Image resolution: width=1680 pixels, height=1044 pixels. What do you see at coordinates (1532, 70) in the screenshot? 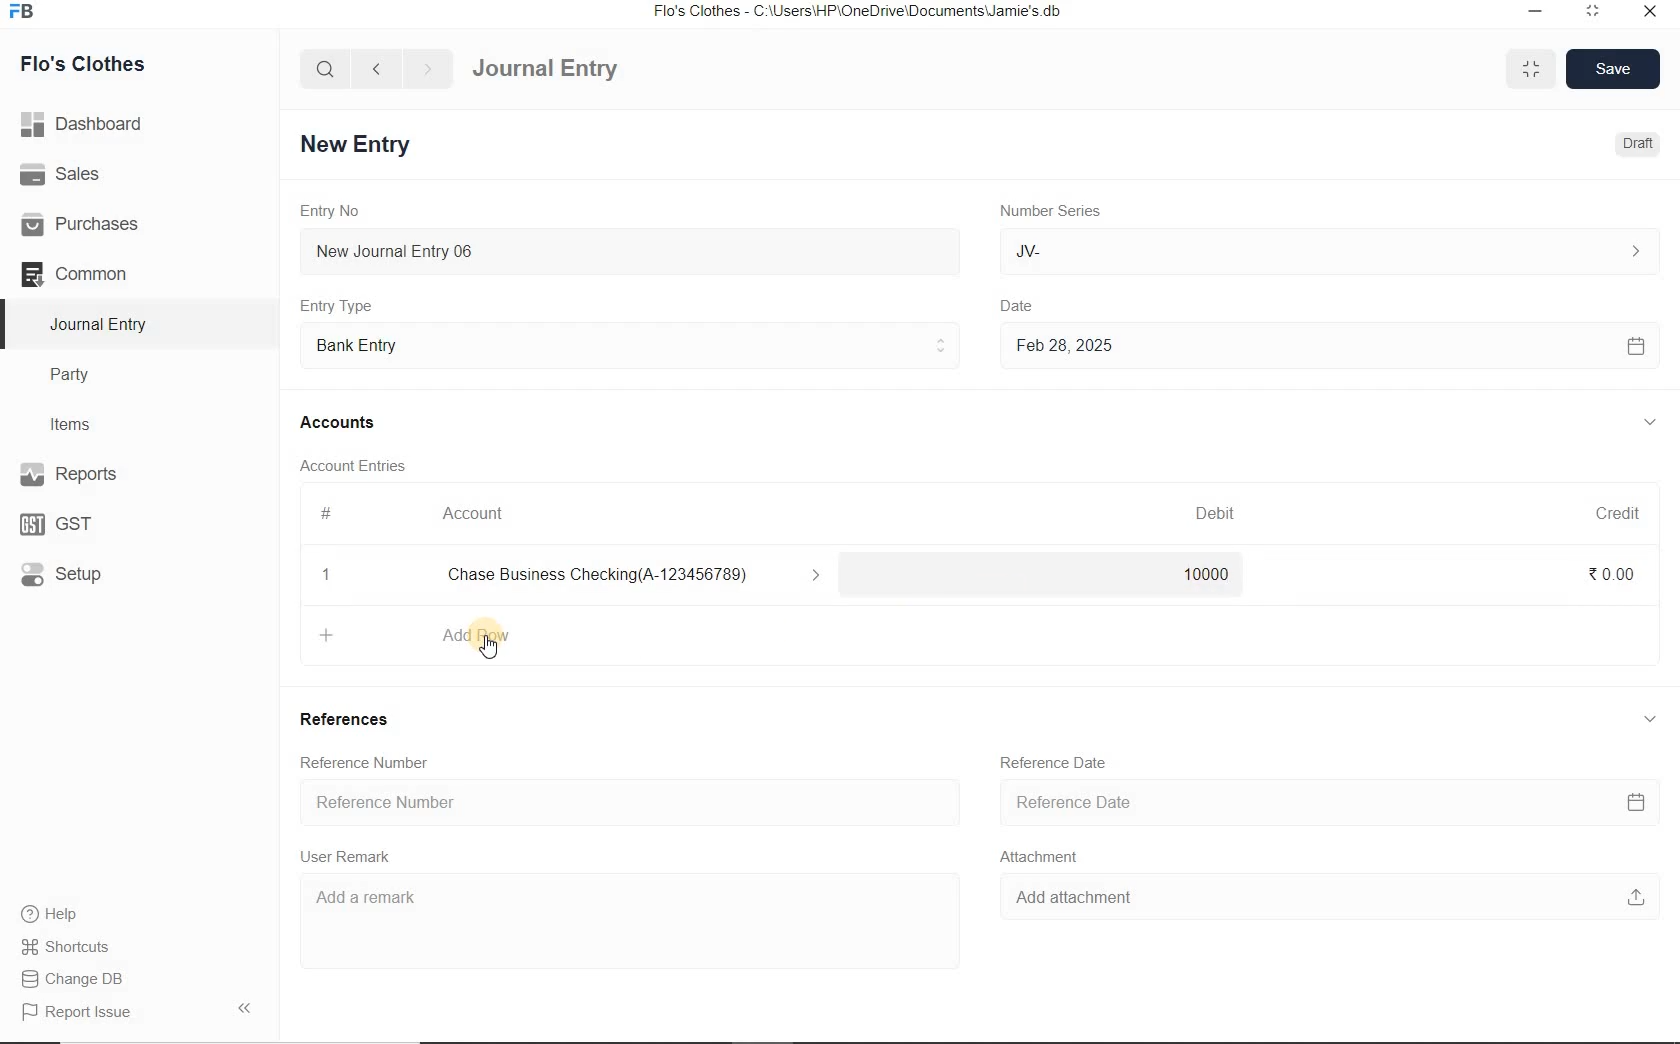
I see `minimise/maximise` at bounding box center [1532, 70].